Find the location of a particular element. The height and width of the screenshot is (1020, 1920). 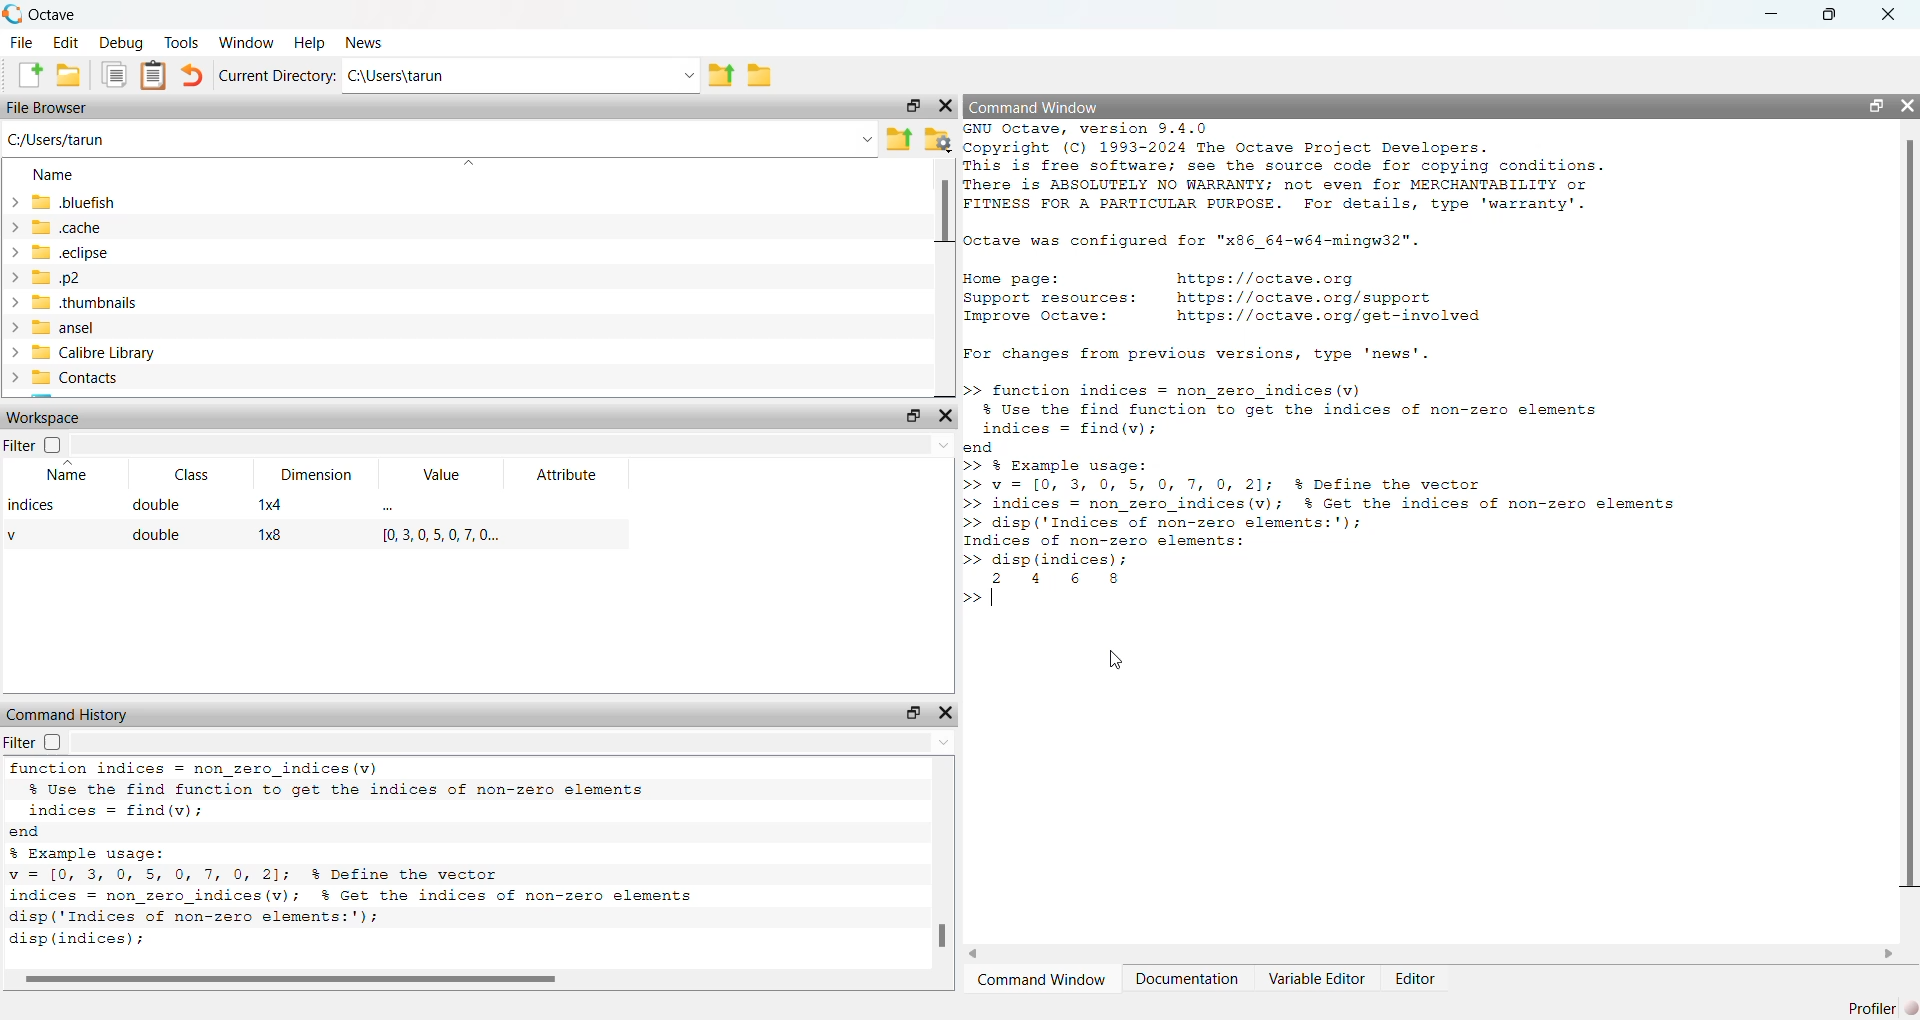

close is located at coordinates (1908, 103).